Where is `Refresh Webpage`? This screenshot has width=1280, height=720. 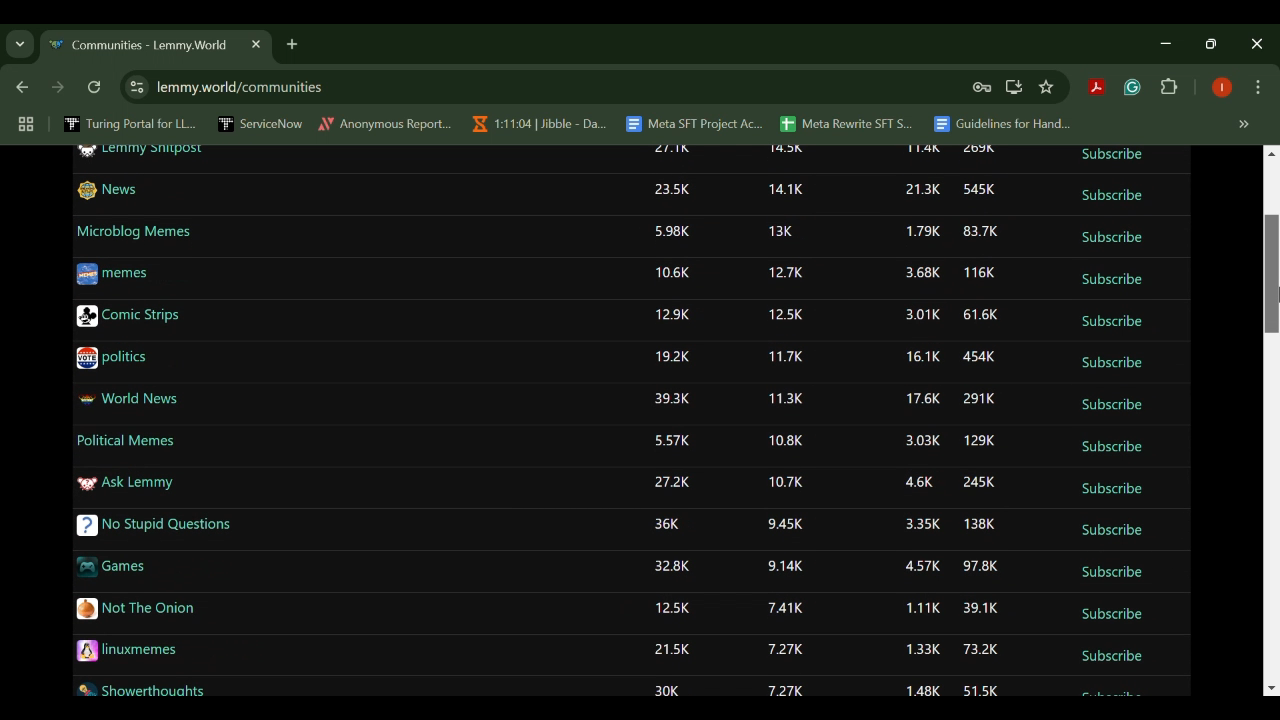
Refresh Webpage is located at coordinates (96, 89).